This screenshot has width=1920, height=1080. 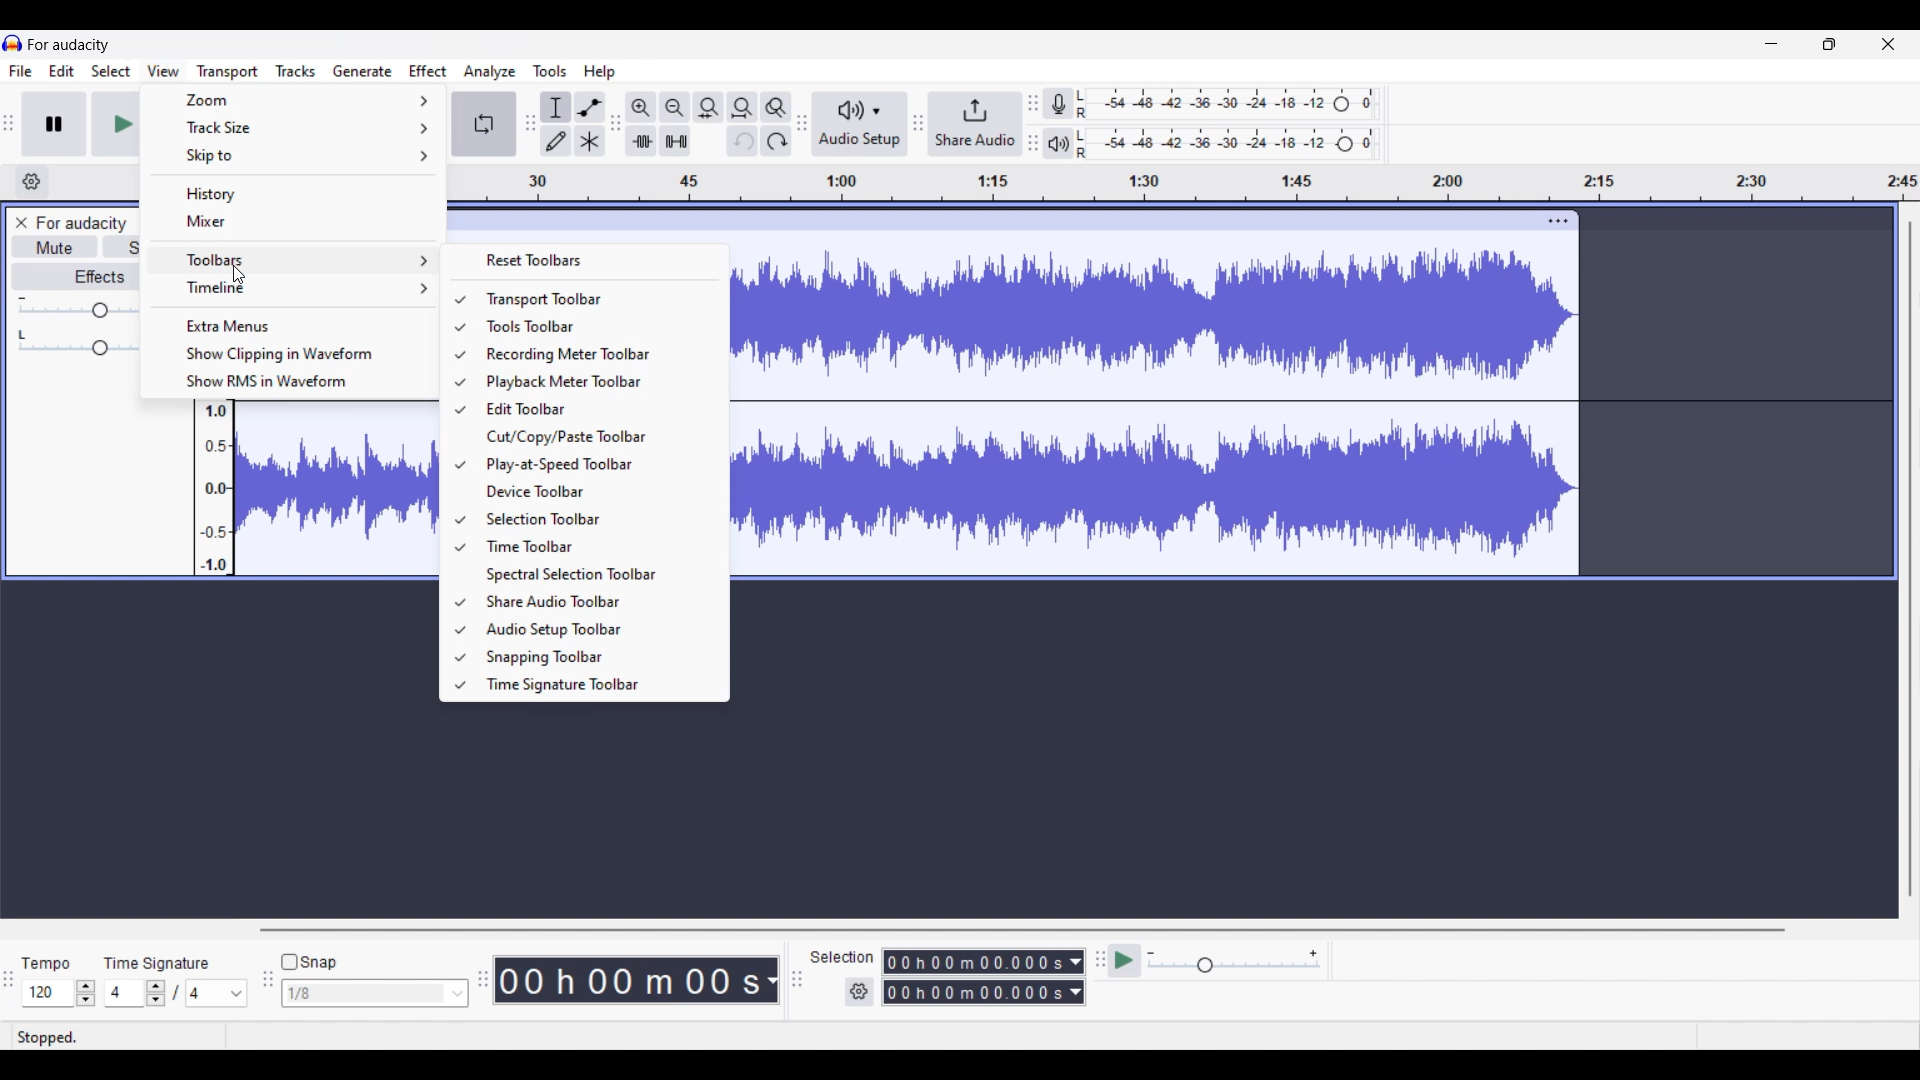 What do you see at coordinates (994, 219) in the screenshot?
I see `click to move` at bounding box center [994, 219].